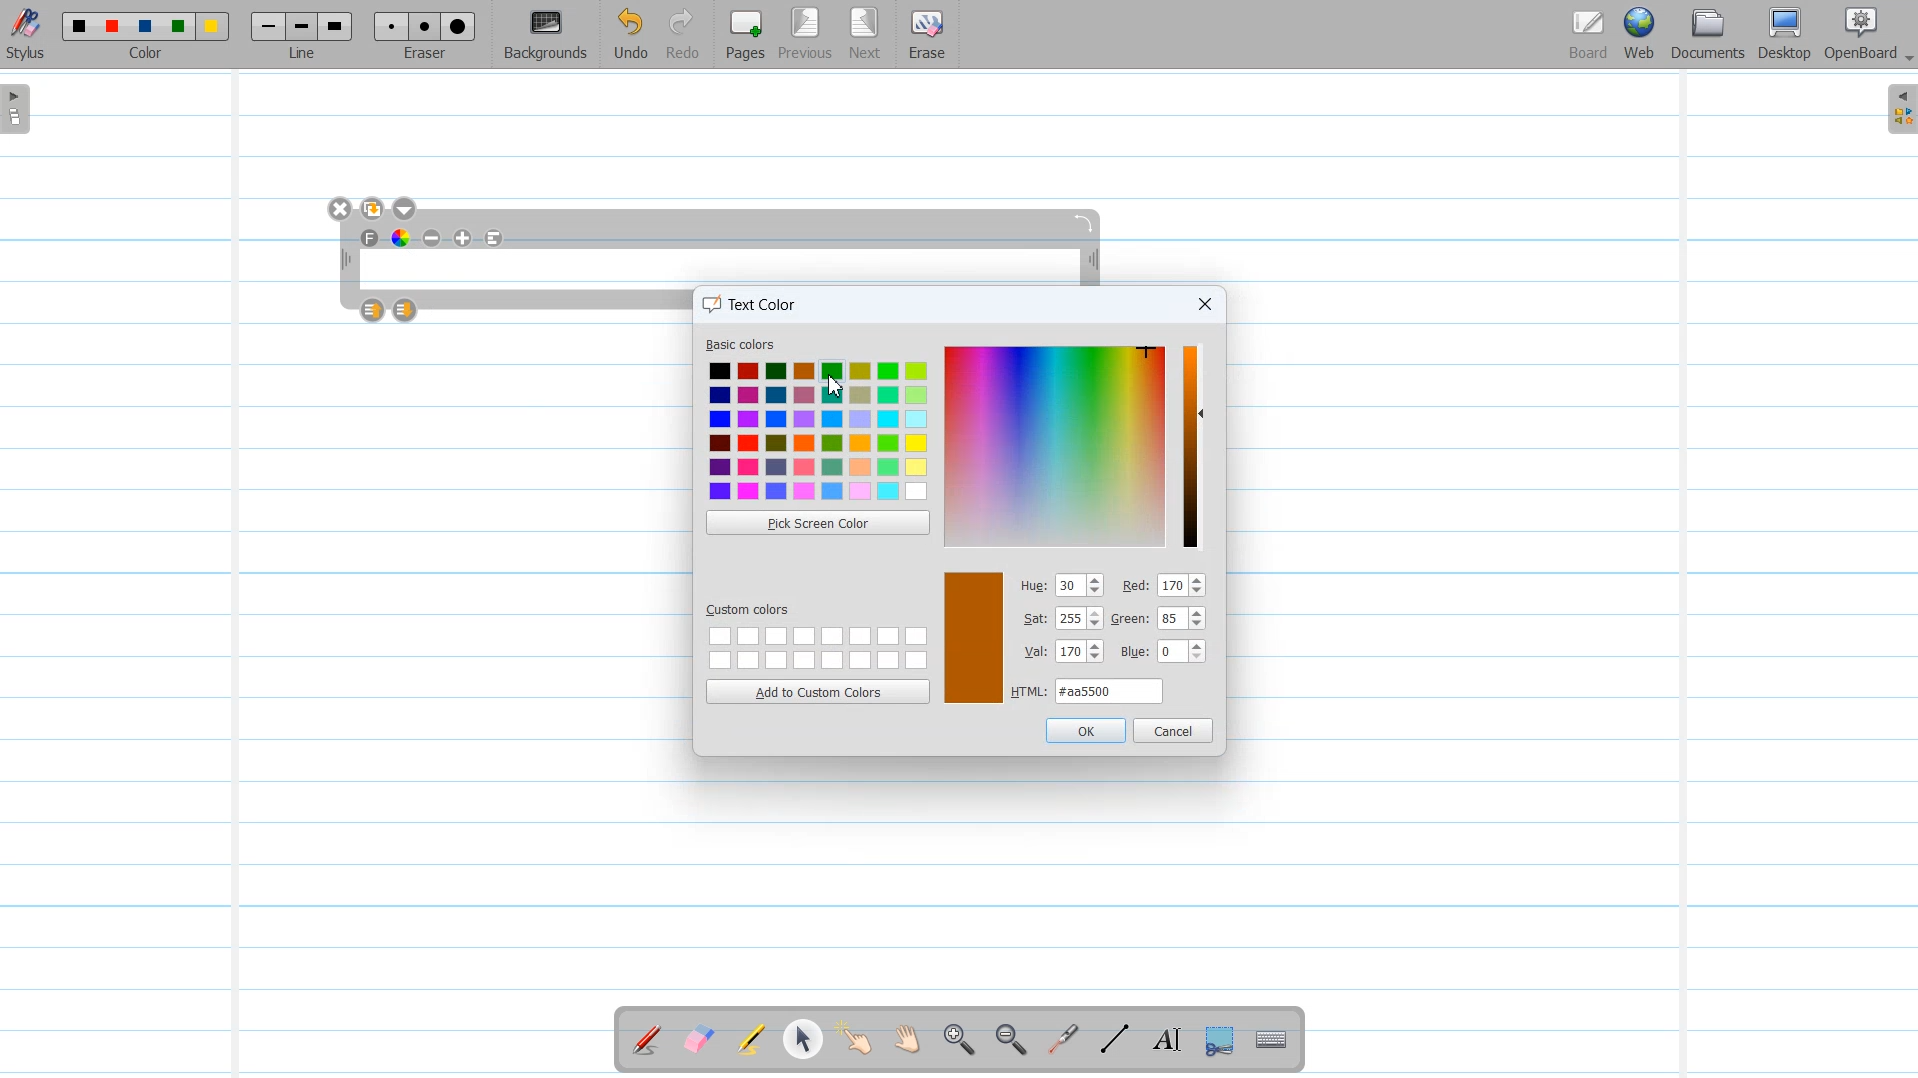  Describe the element at coordinates (1056, 445) in the screenshot. I see `Color shades` at that location.